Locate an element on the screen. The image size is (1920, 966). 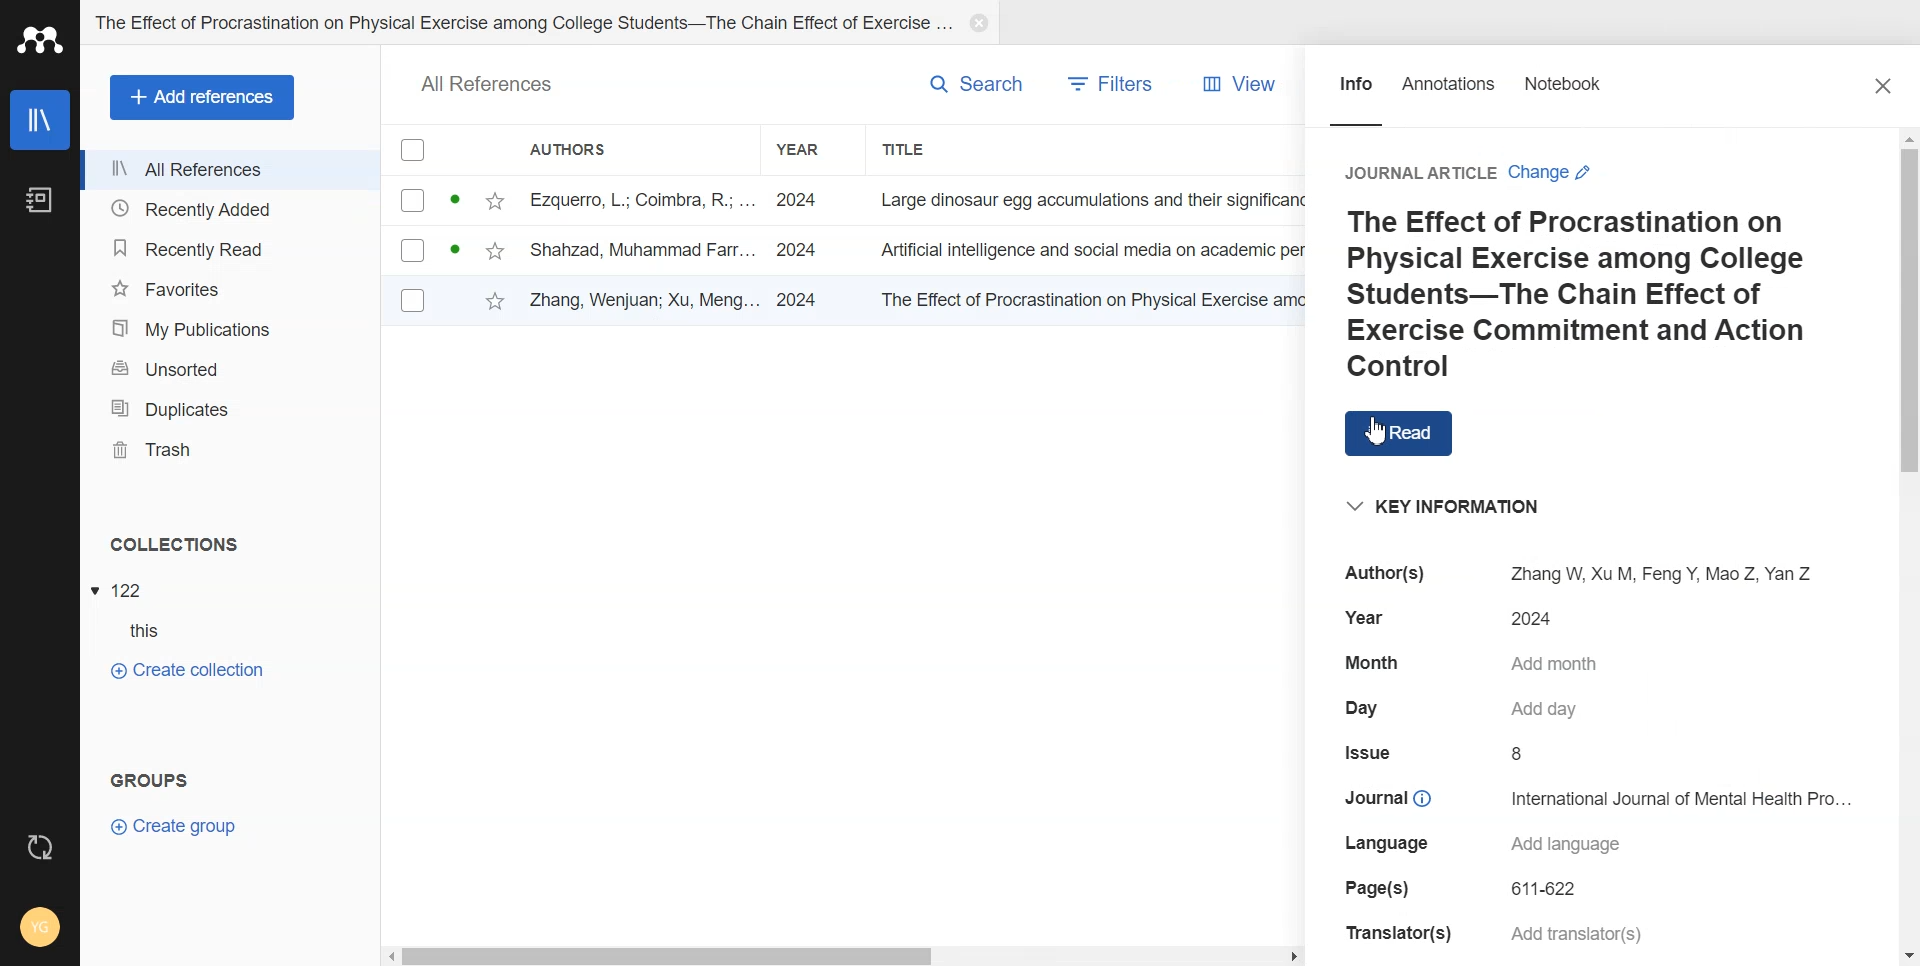
Cursor is located at coordinates (1383, 431).